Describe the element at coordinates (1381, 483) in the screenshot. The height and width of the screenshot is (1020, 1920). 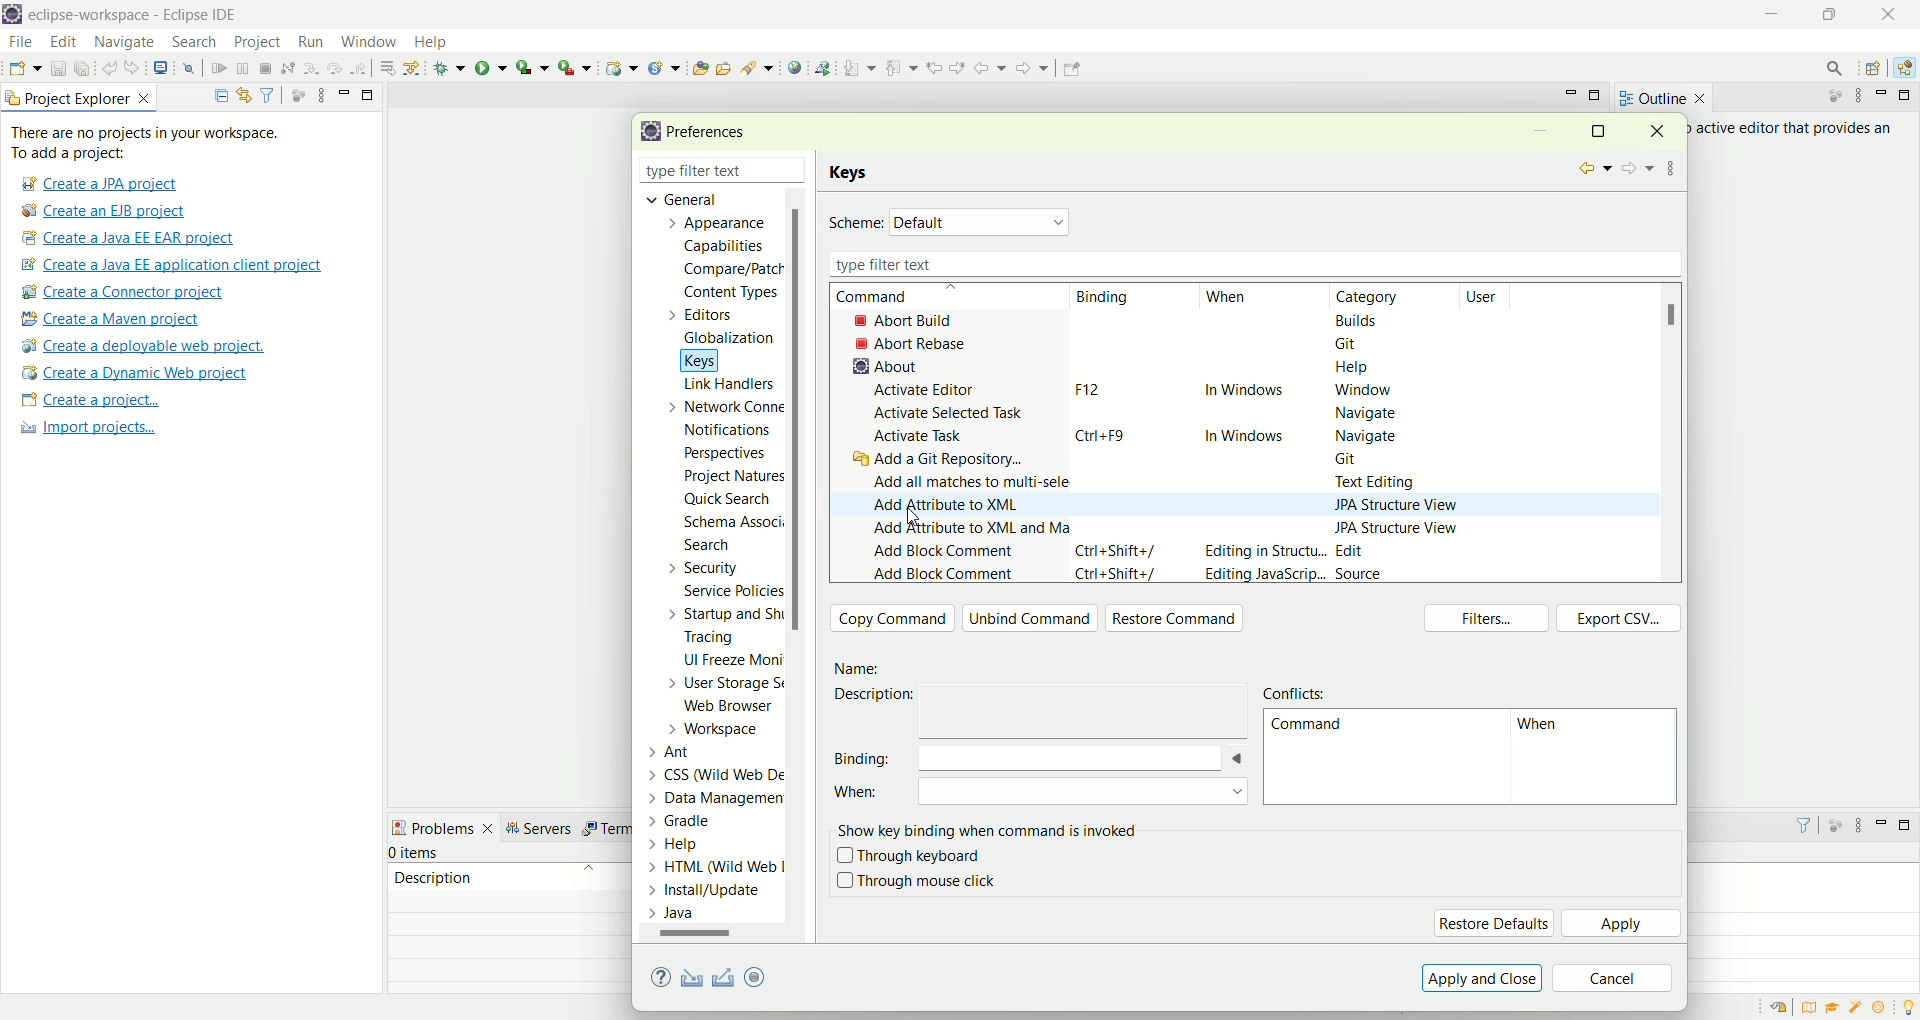
I see `text editing` at that location.